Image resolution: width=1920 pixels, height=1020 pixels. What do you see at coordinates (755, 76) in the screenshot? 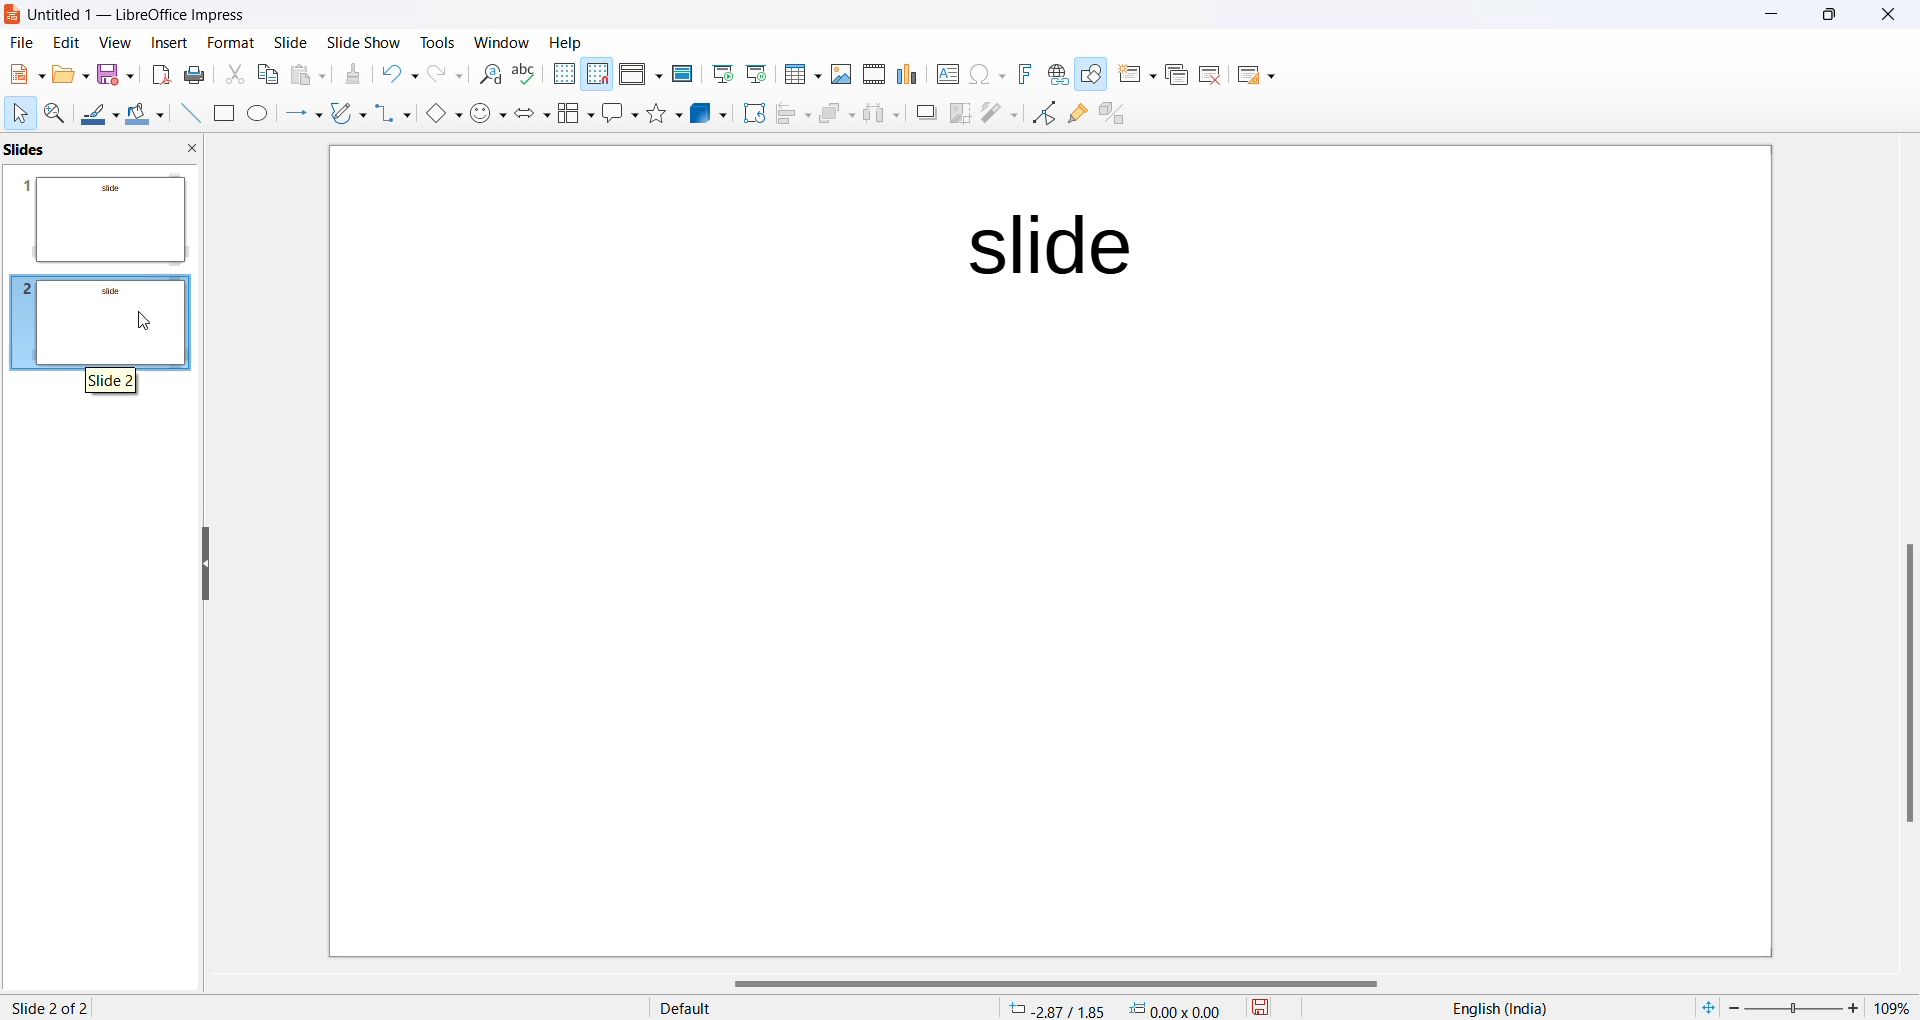
I see `Start from current slide` at bounding box center [755, 76].